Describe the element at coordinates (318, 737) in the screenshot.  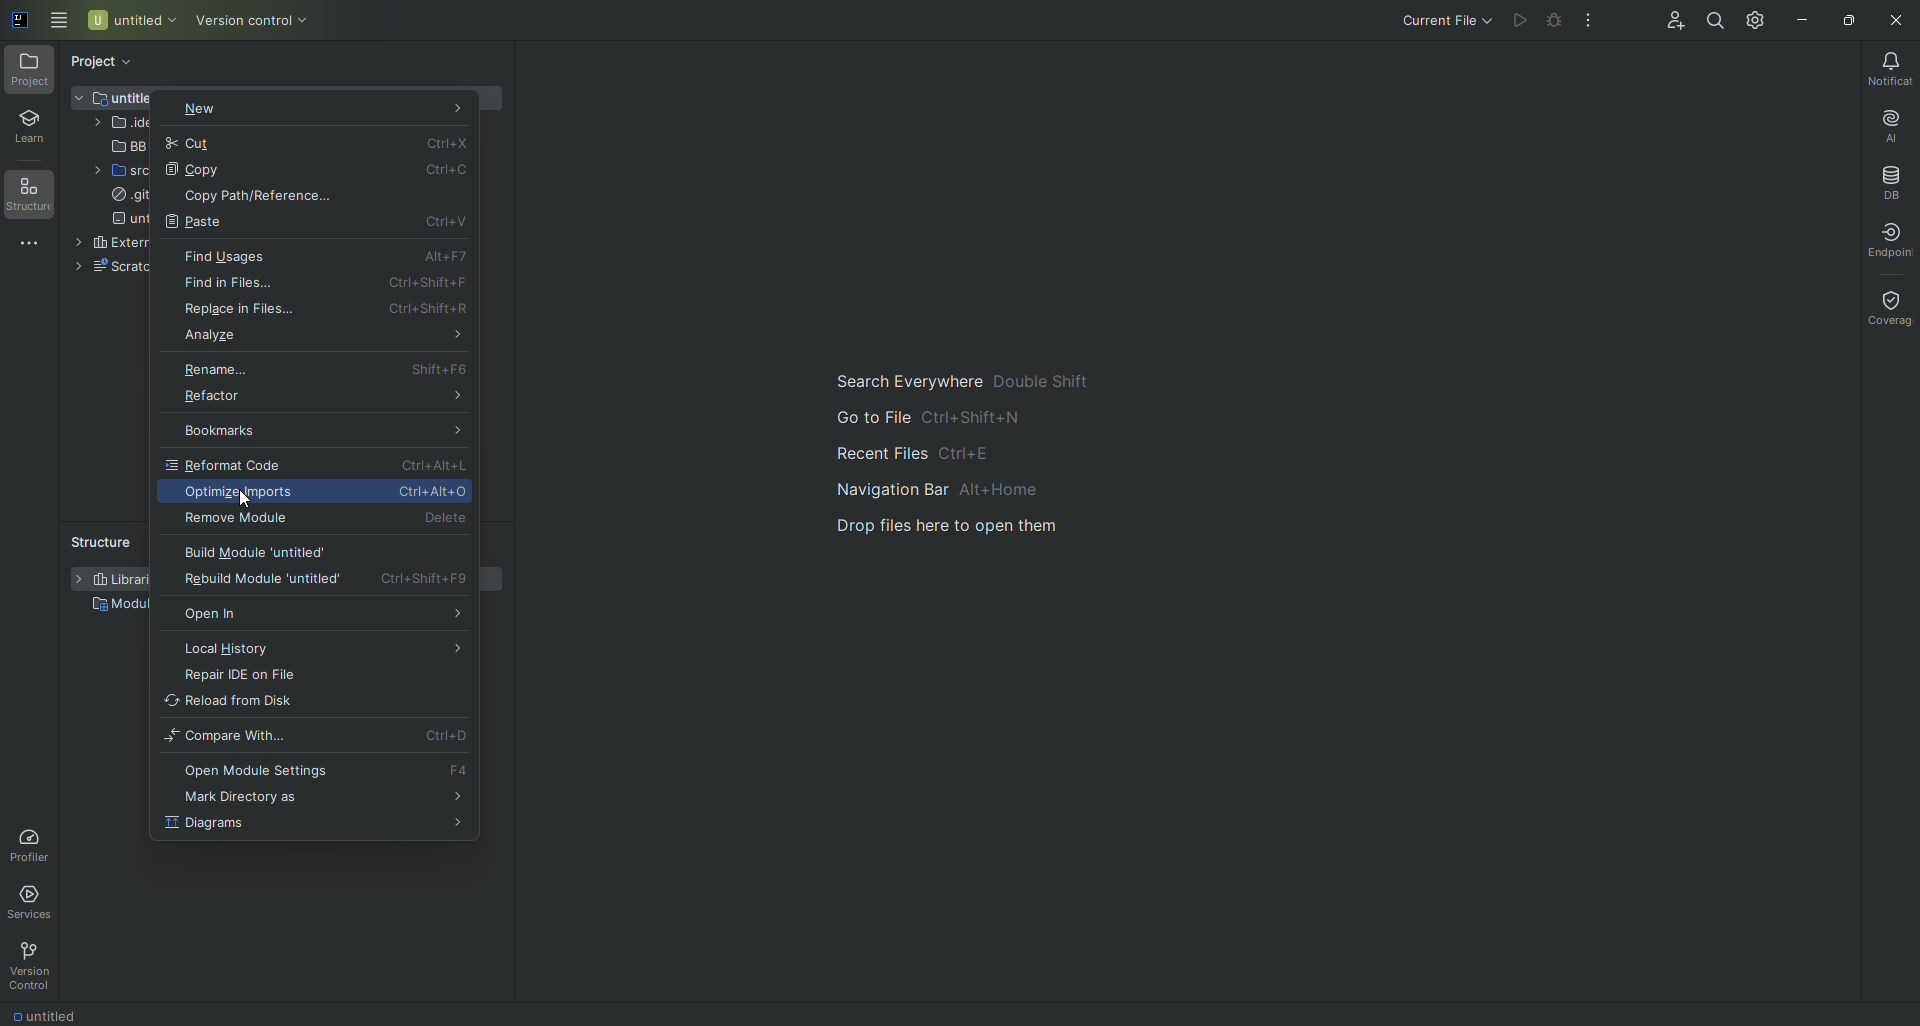
I see `Compare With` at that location.